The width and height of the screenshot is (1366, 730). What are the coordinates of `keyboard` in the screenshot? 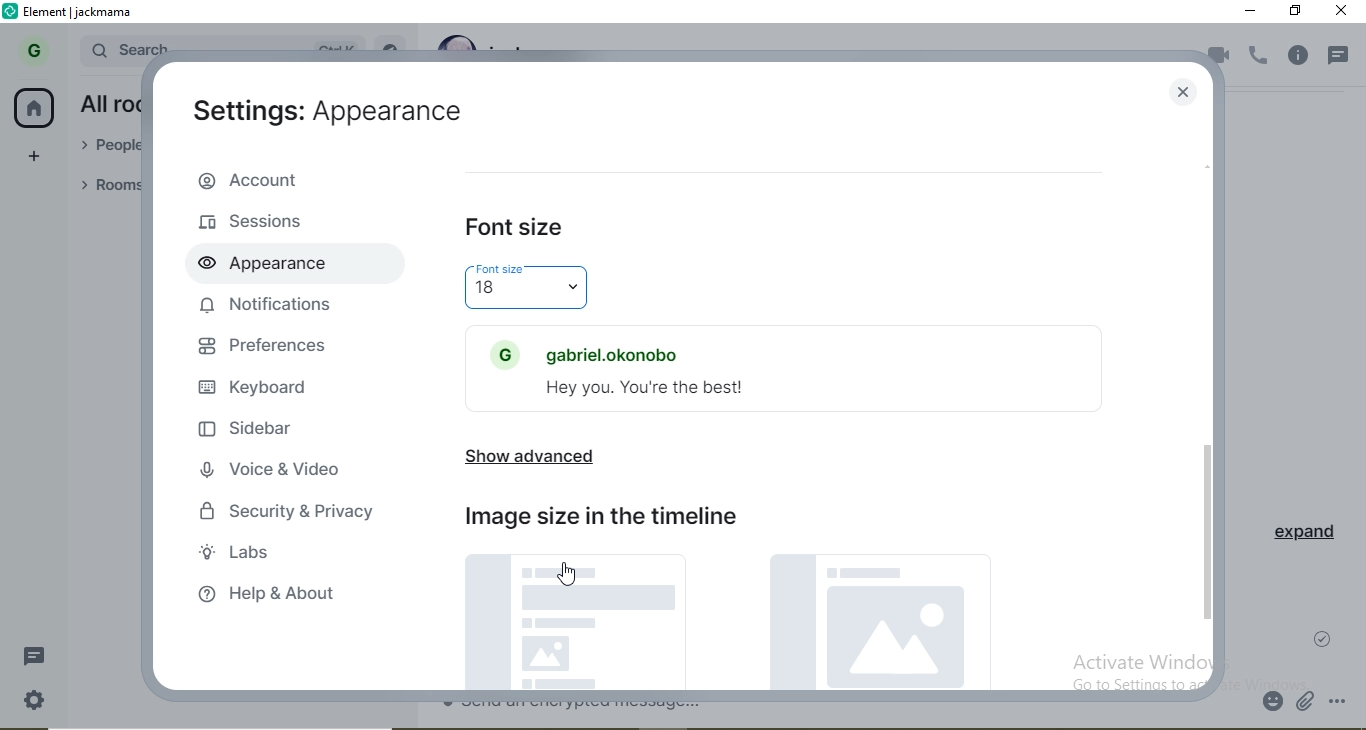 It's located at (257, 384).